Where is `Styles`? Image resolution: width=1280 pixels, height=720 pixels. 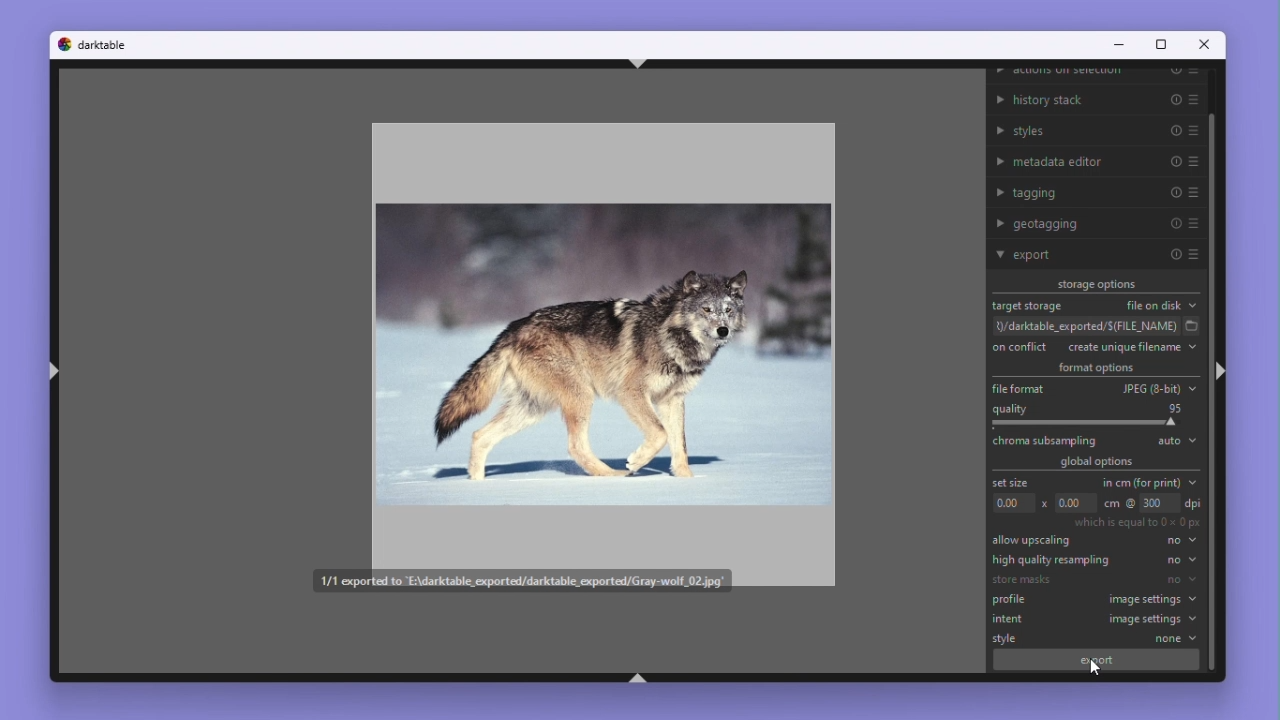
Styles is located at coordinates (1099, 131).